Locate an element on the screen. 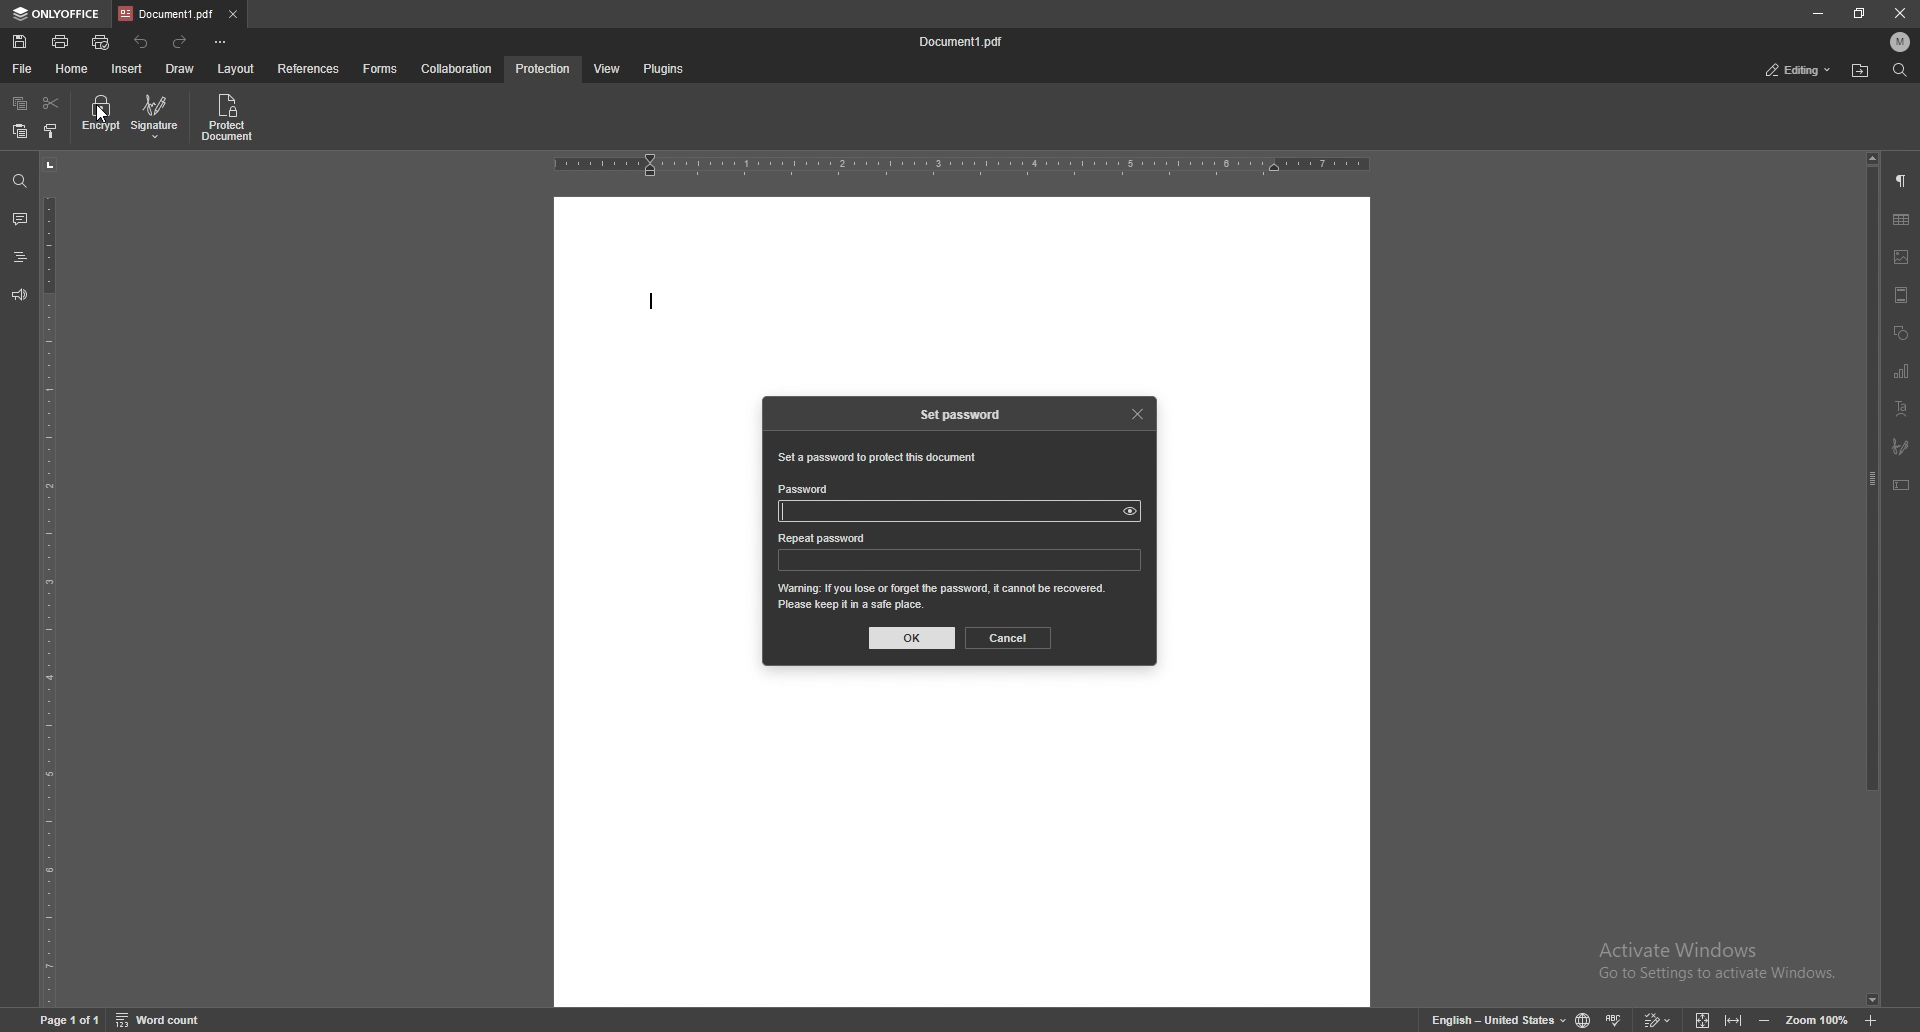 The image size is (1920, 1032). close is located at coordinates (1900, 15).